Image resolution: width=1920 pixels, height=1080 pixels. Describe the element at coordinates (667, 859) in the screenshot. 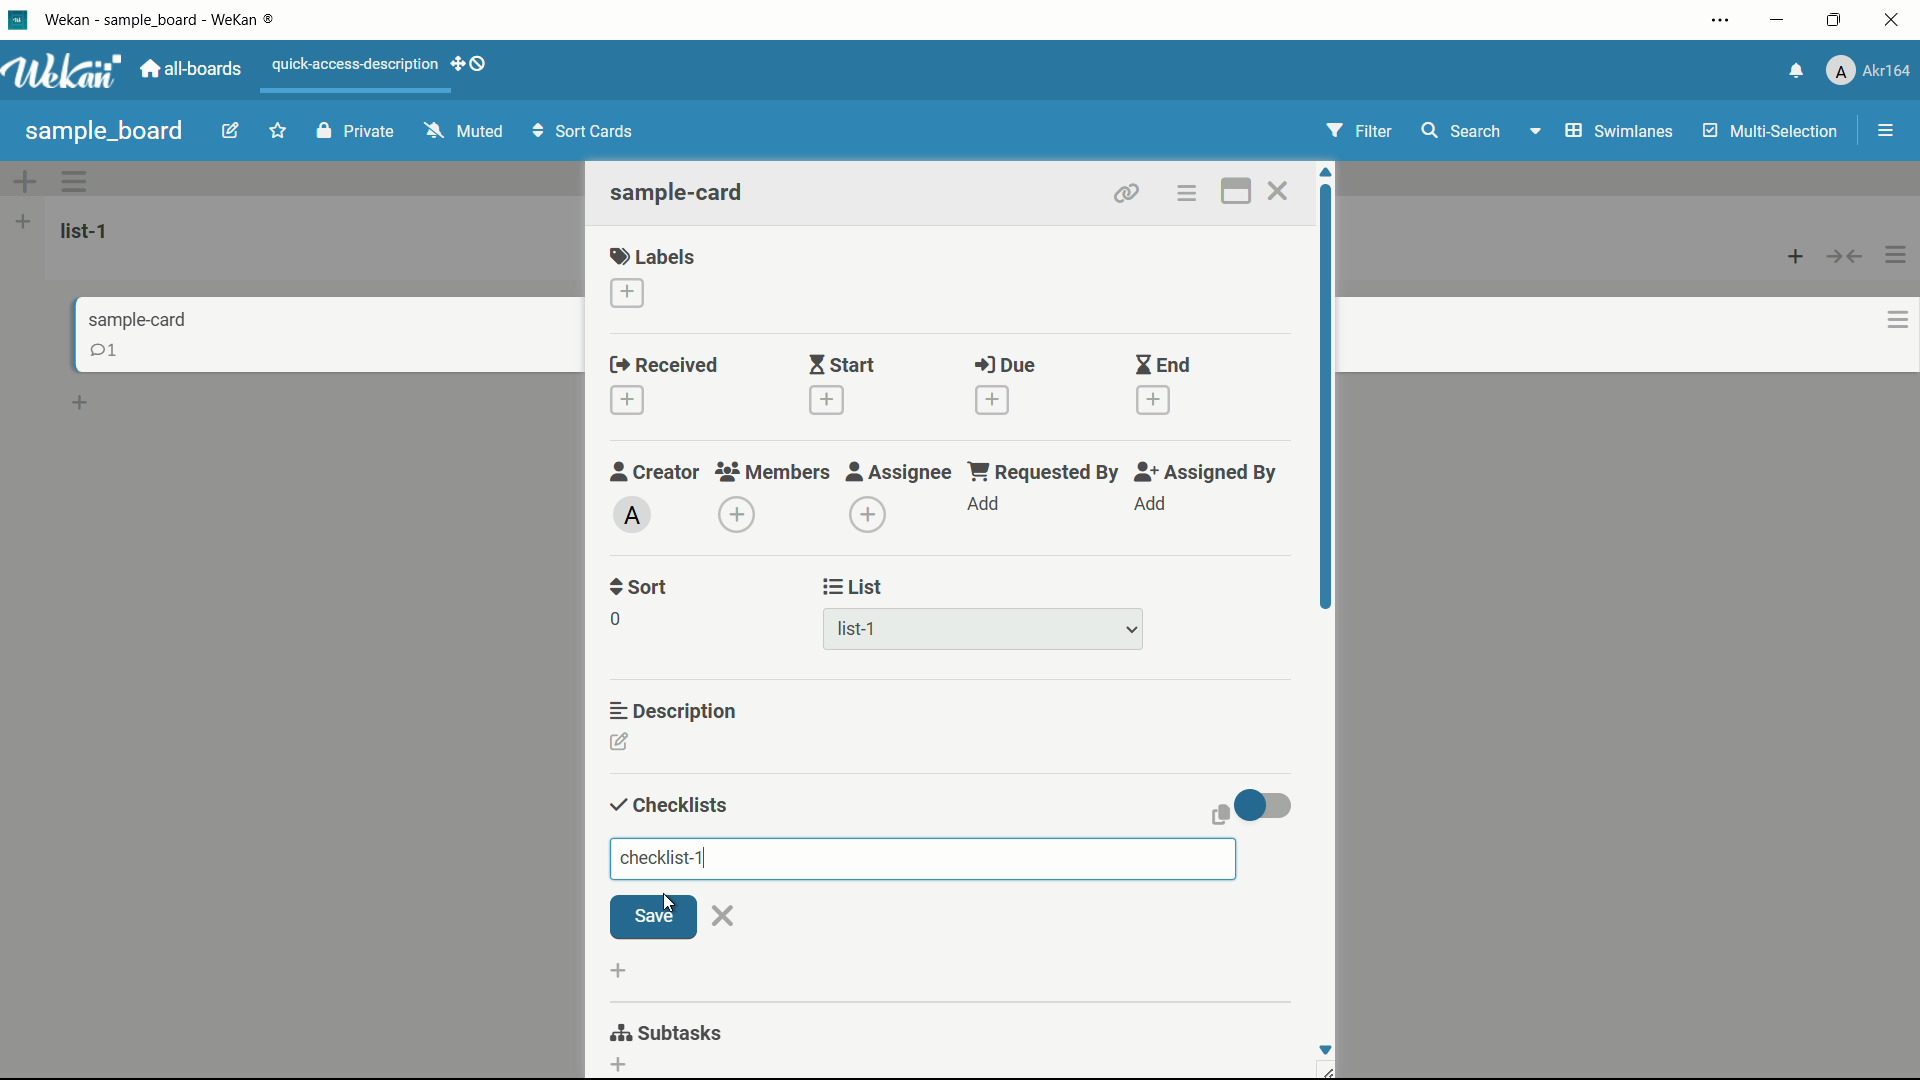

I see `checklist` at that location.